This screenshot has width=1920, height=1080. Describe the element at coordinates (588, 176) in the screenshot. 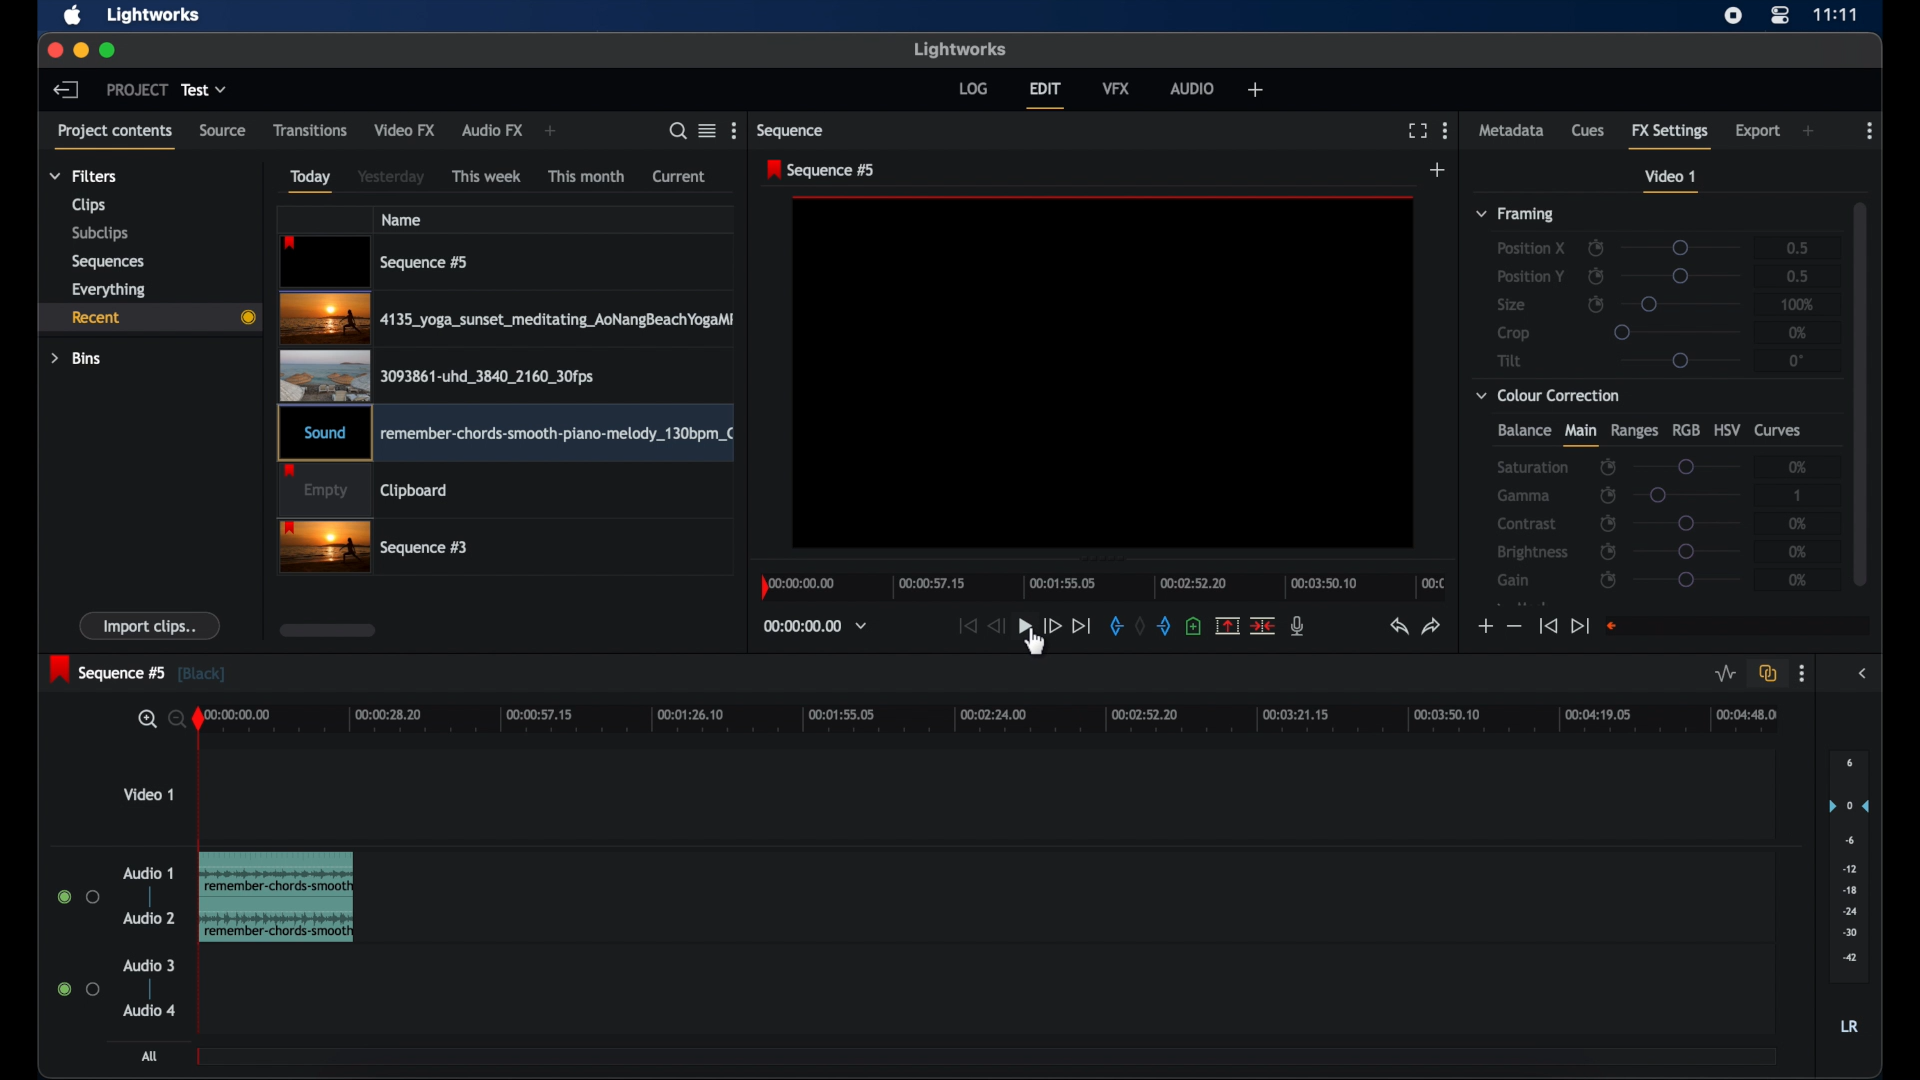

I see `this month` at that location.